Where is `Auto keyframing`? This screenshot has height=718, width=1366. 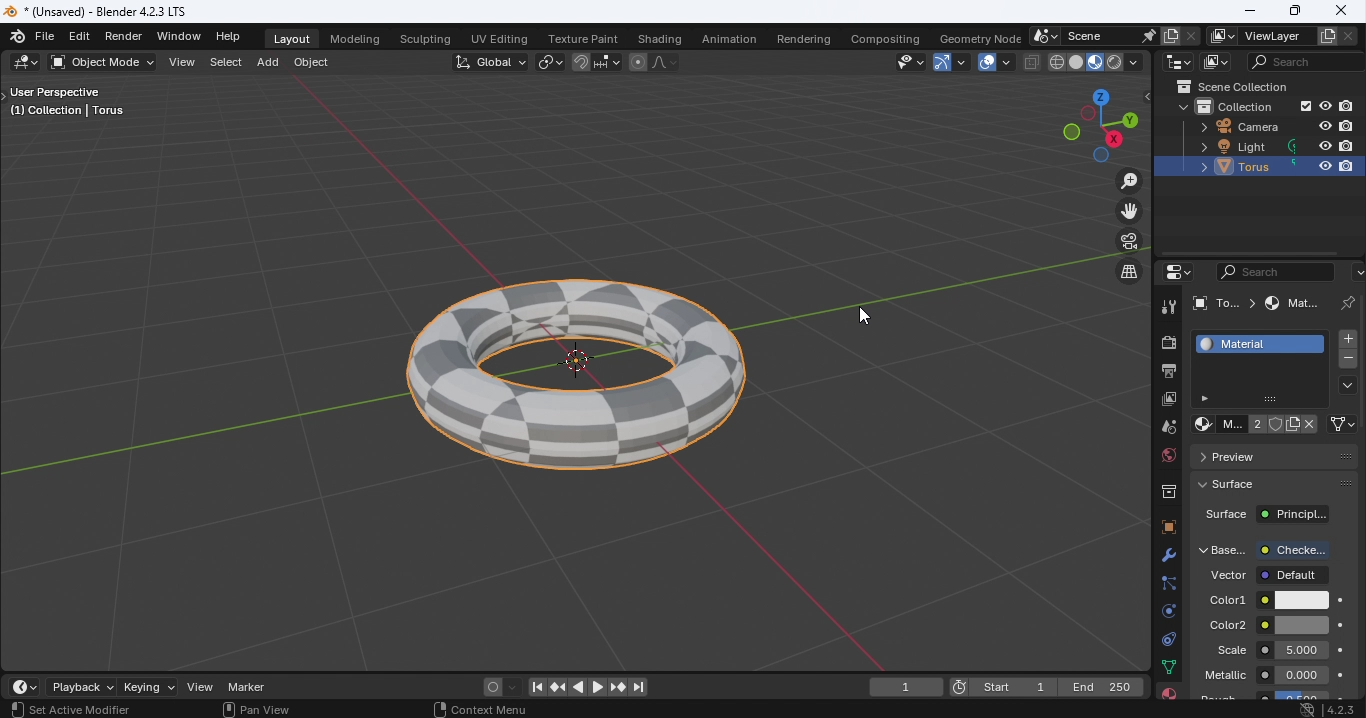
Auto keyframing is located at coordinates (496, 686).